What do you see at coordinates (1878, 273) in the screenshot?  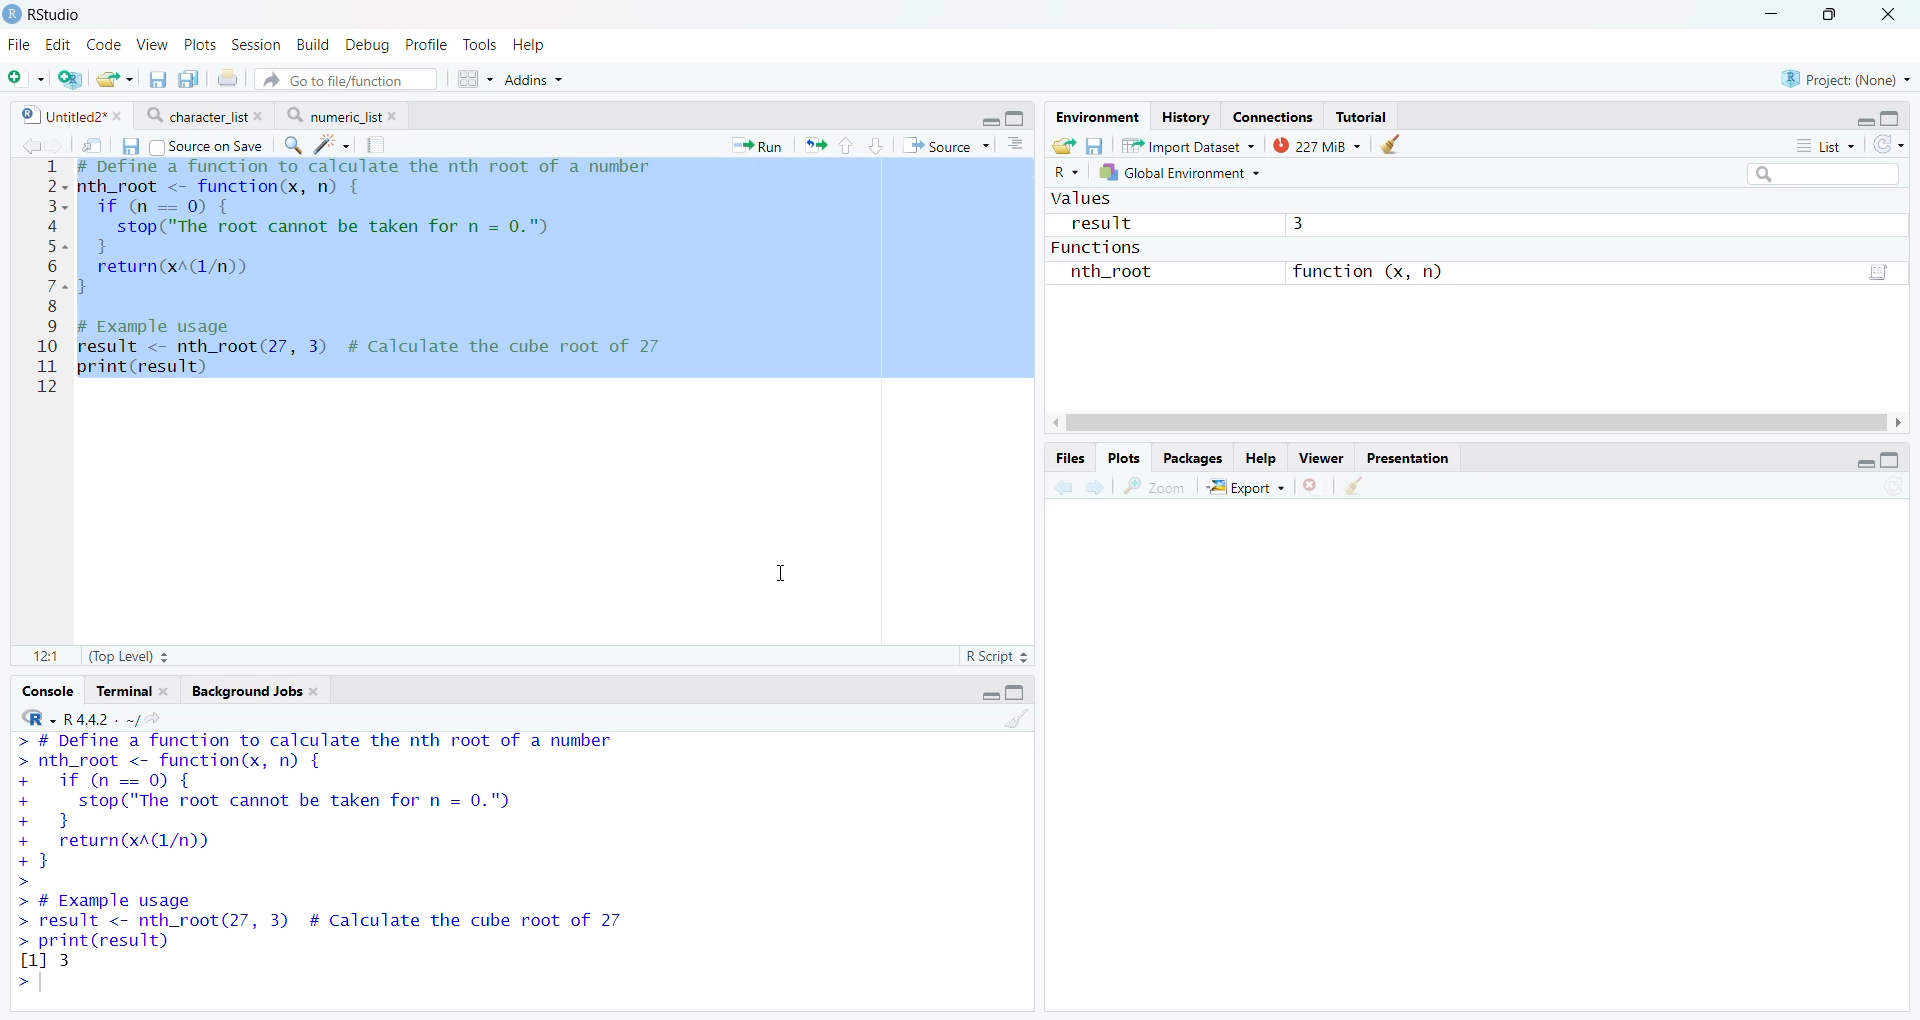 I see `Go to function` at bounding box center [1878, 273].